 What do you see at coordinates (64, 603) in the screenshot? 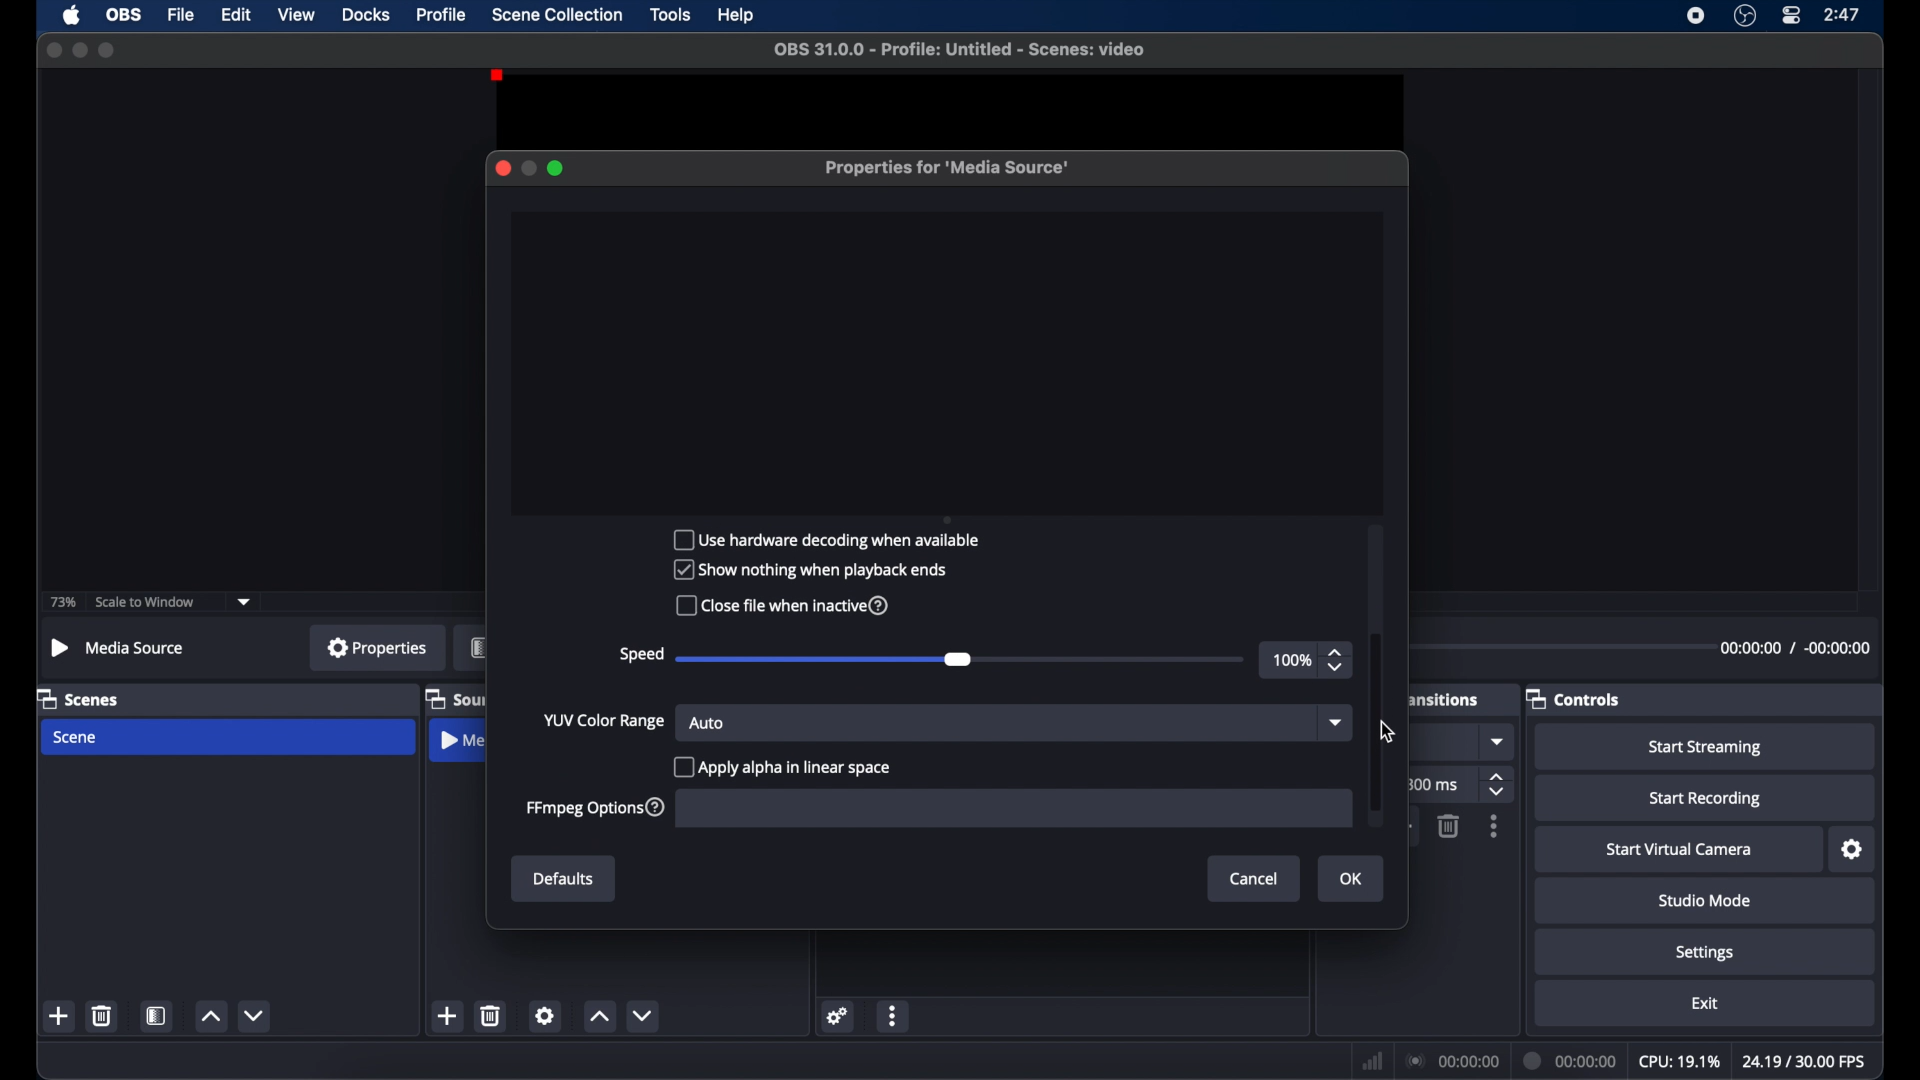
I see `73%` at bounding box center [64, 603].